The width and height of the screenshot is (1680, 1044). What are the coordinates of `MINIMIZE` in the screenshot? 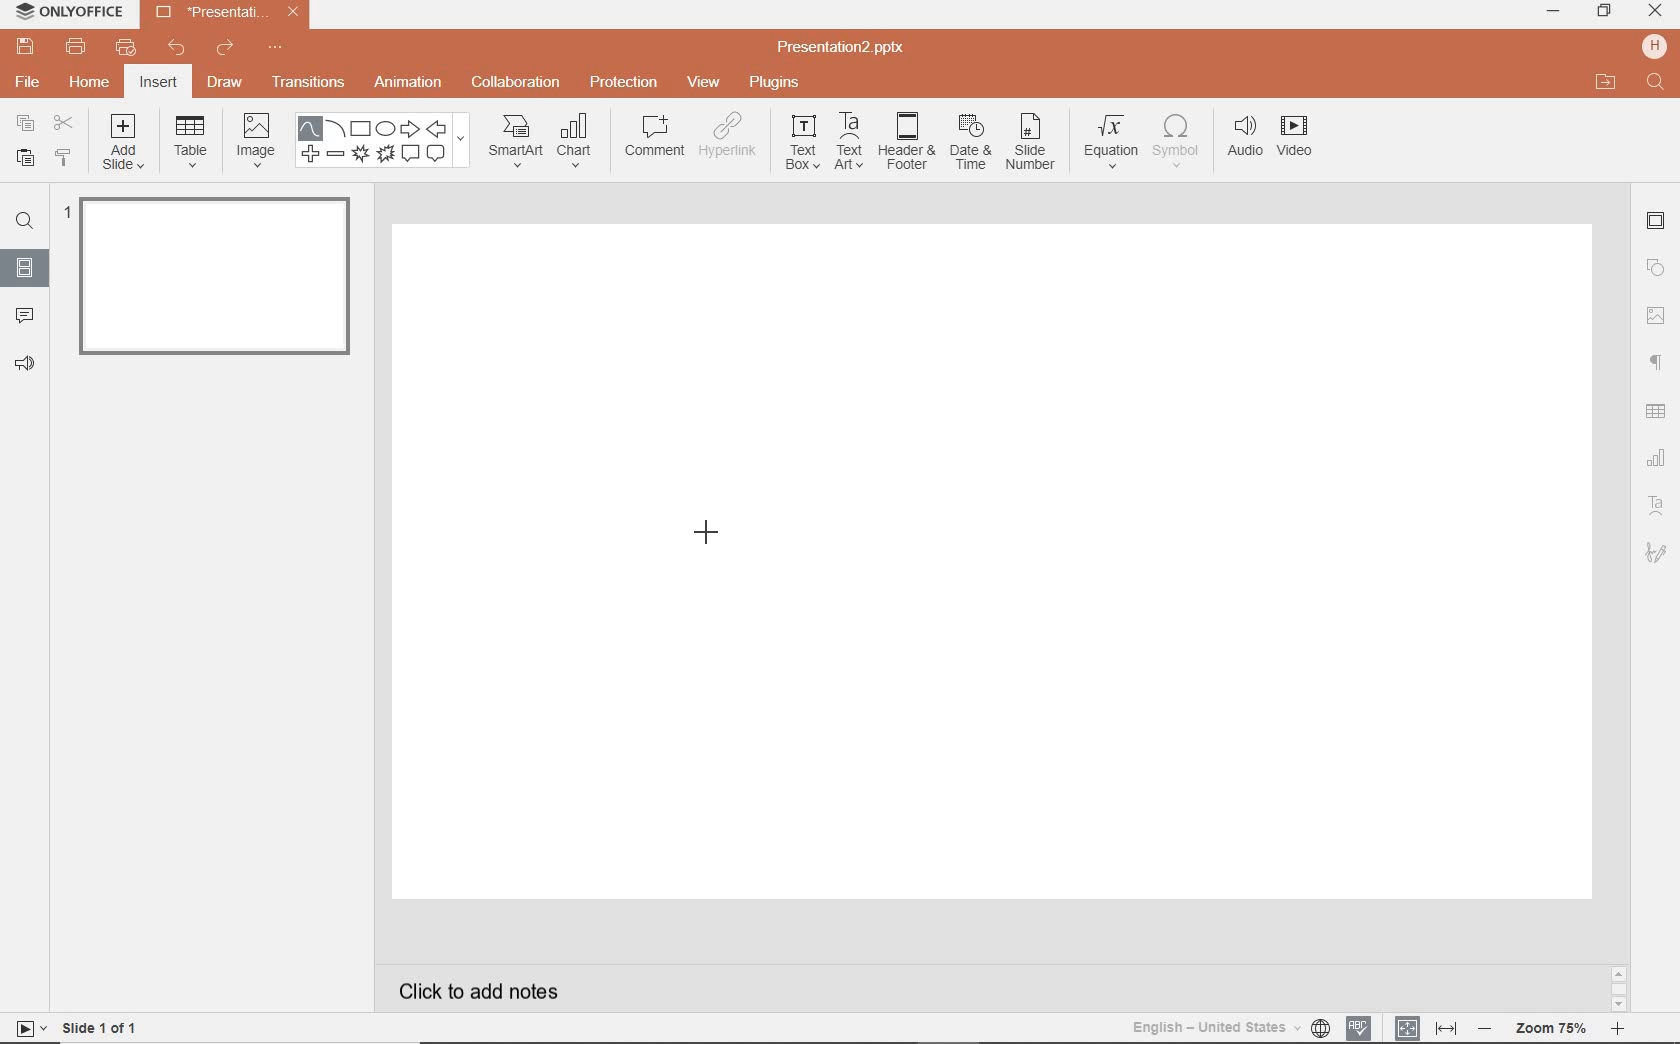 It's located at (1553, 12).